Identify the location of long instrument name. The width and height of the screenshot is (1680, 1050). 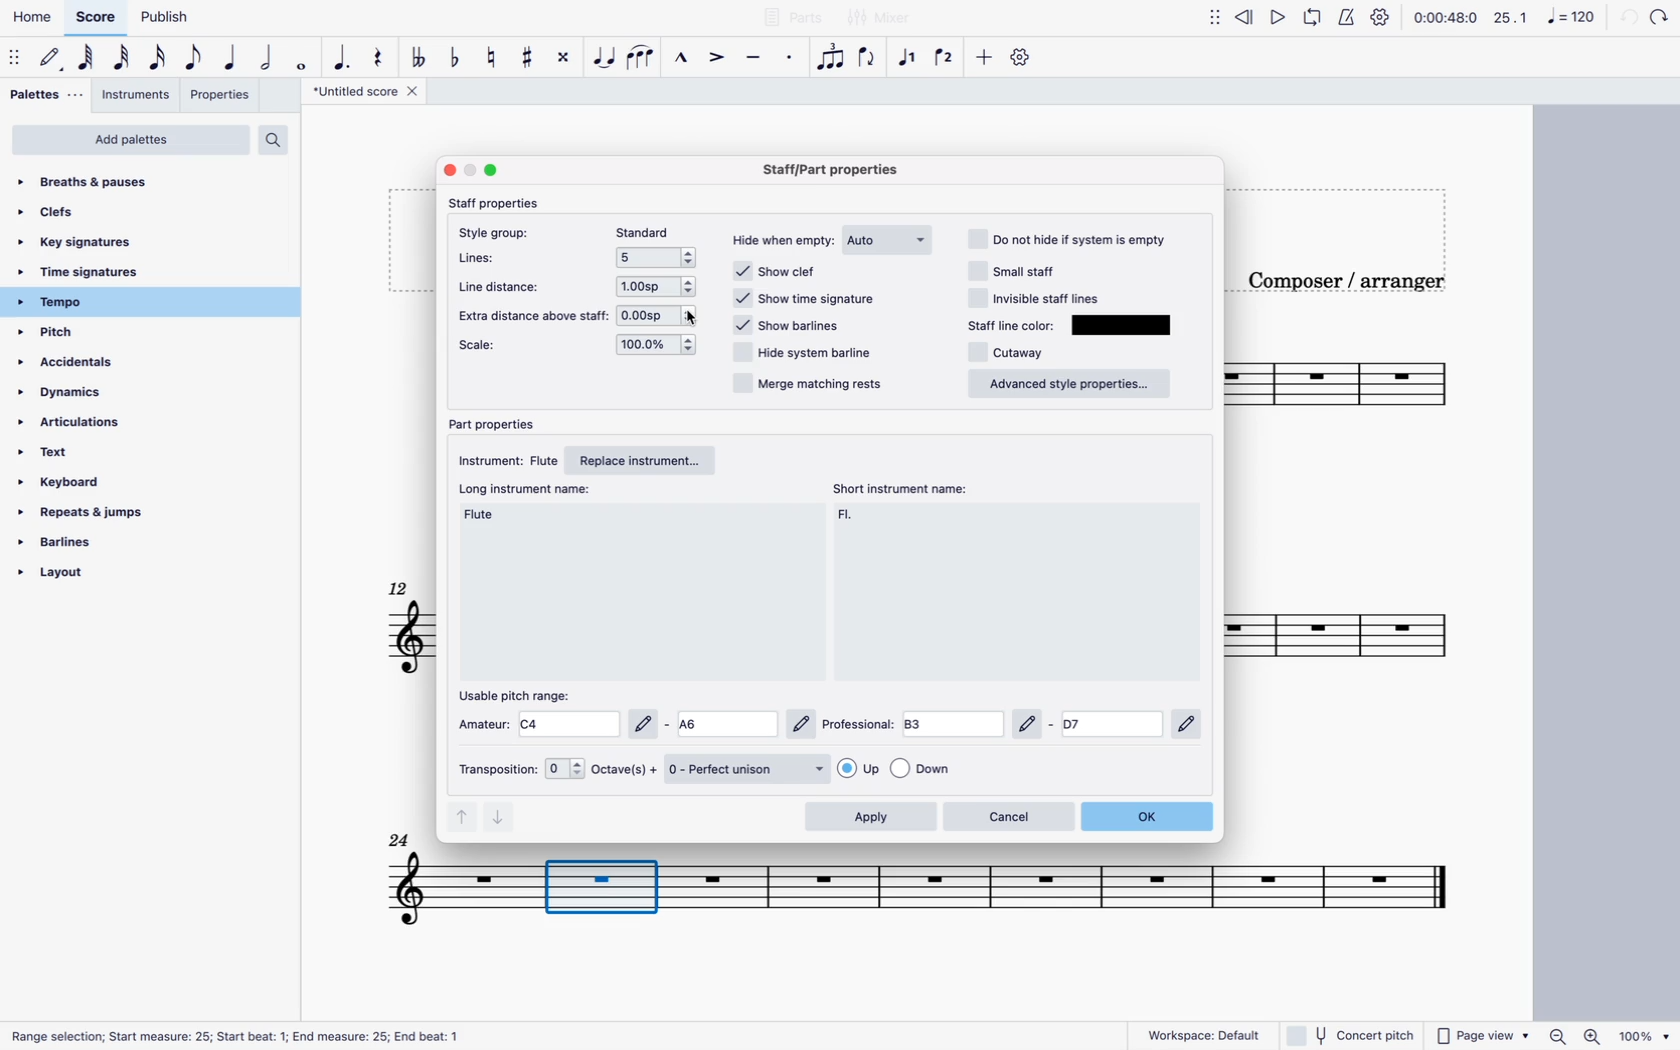
(489, 515).